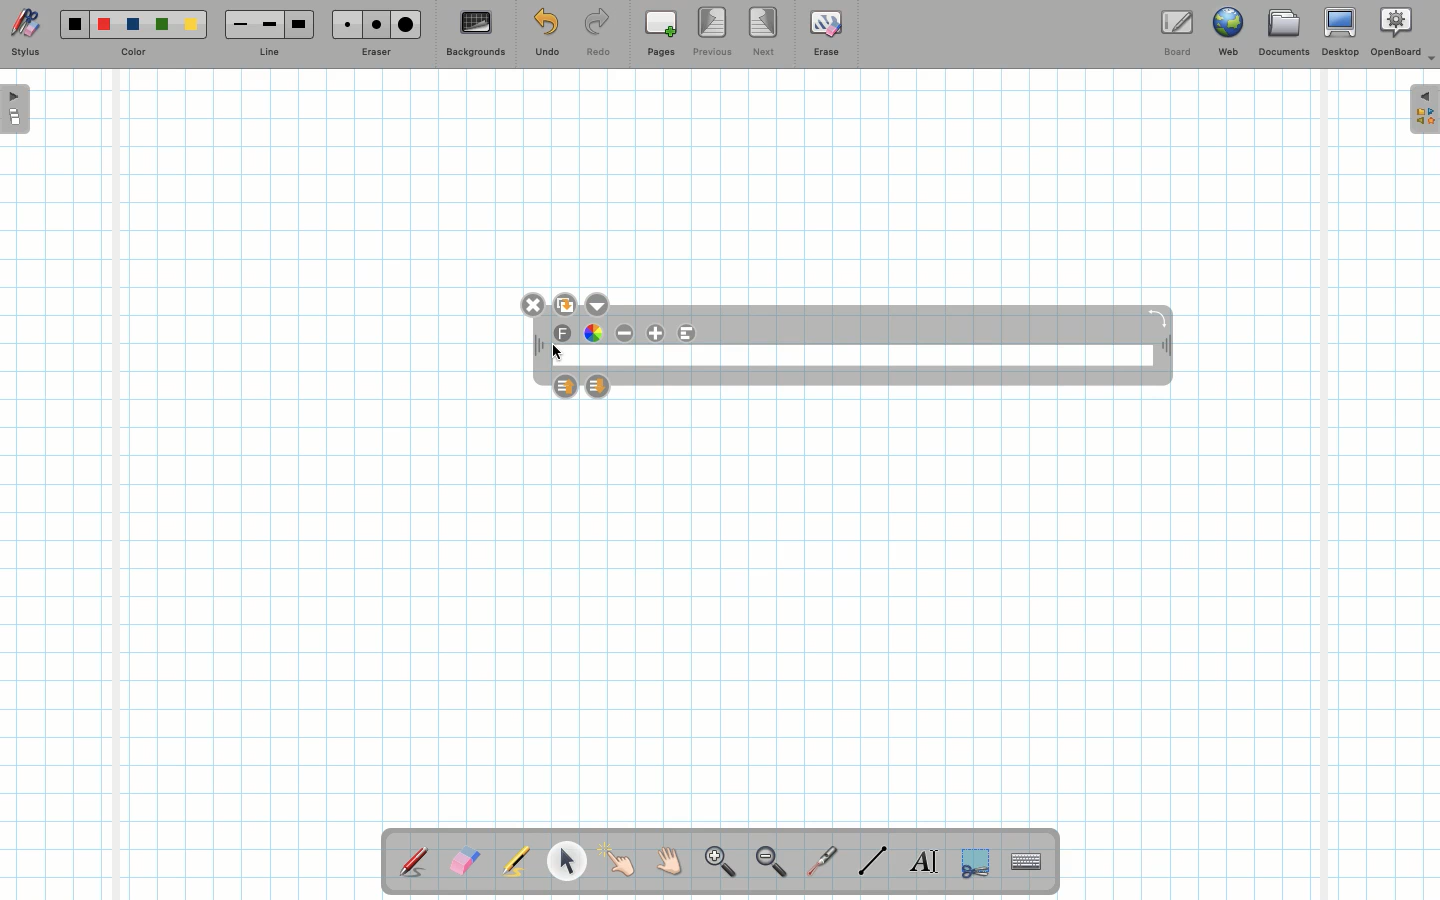 This screenshot has width=1440, height=900. What do you see at coordinates (375, 54) in the screenshot?
I see `Eraser` at bounding box center [375, 54].